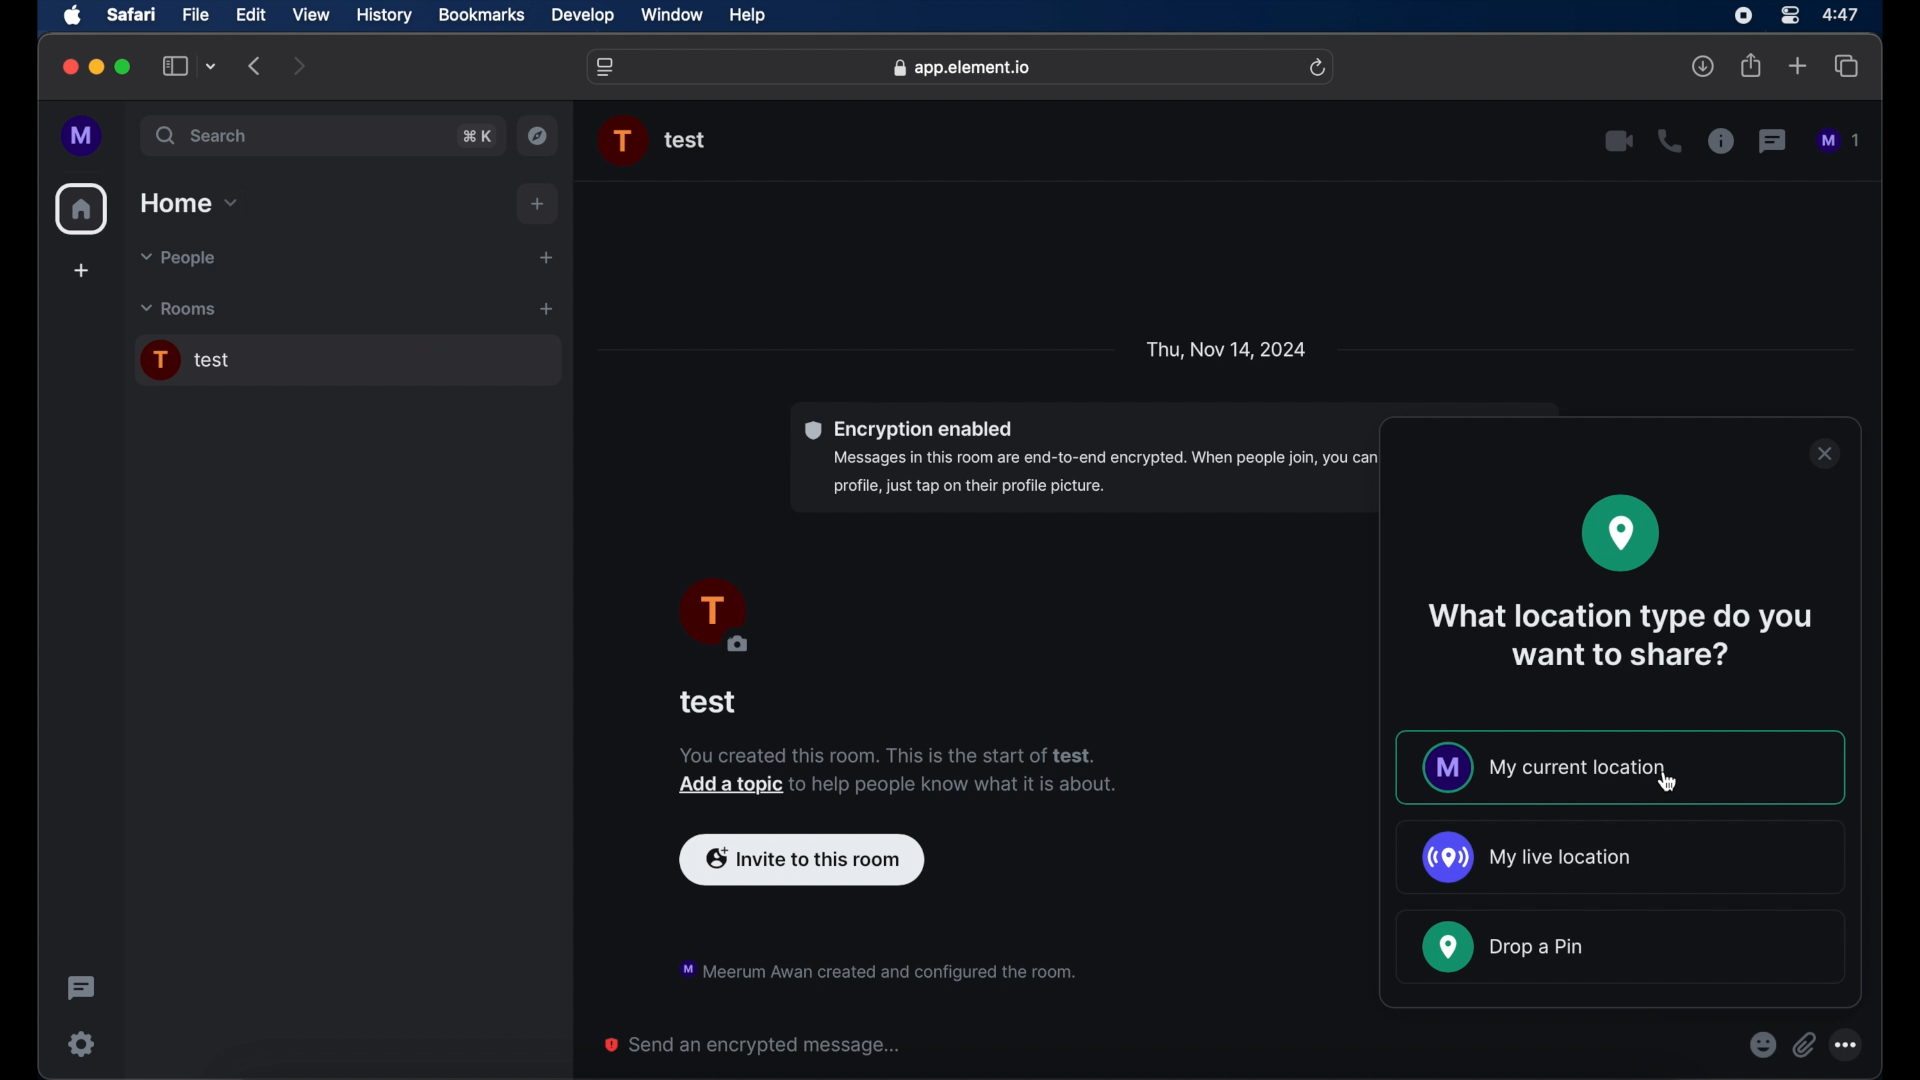  I want to click on location, so click(1621, 533).